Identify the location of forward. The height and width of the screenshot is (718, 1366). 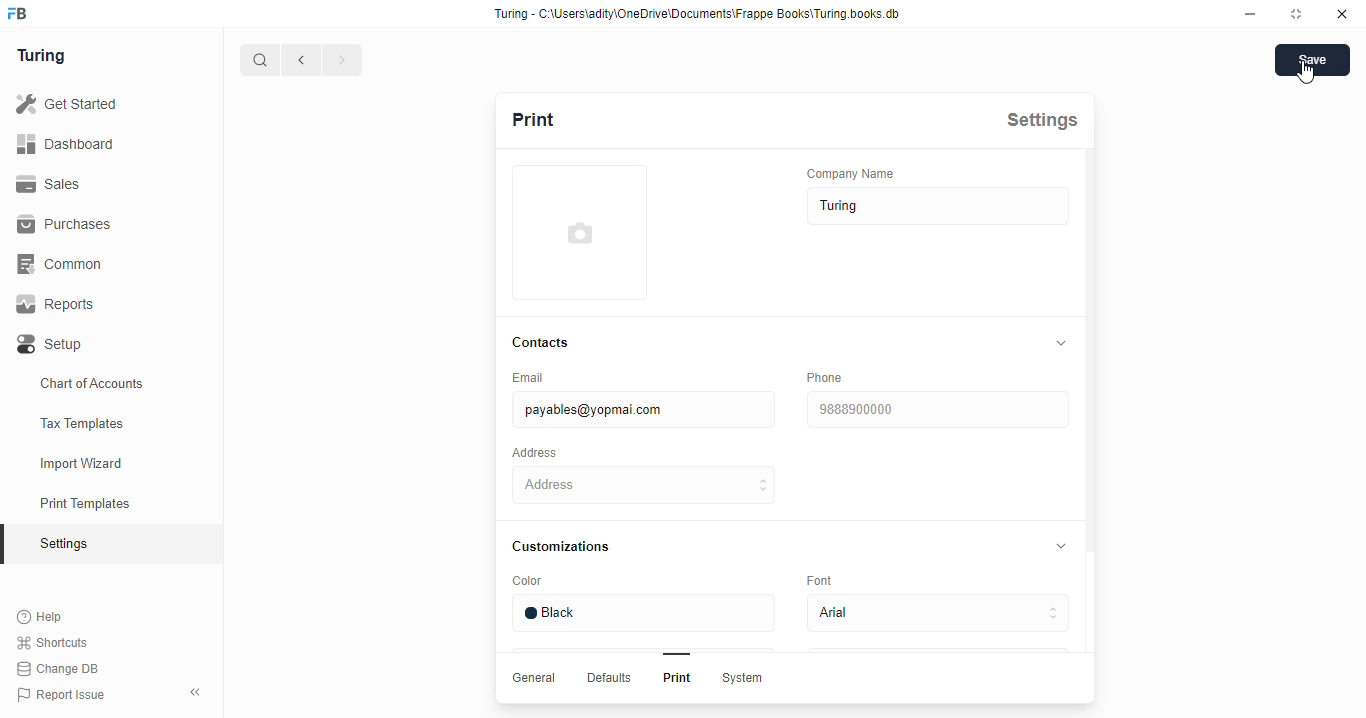
(341, 61).